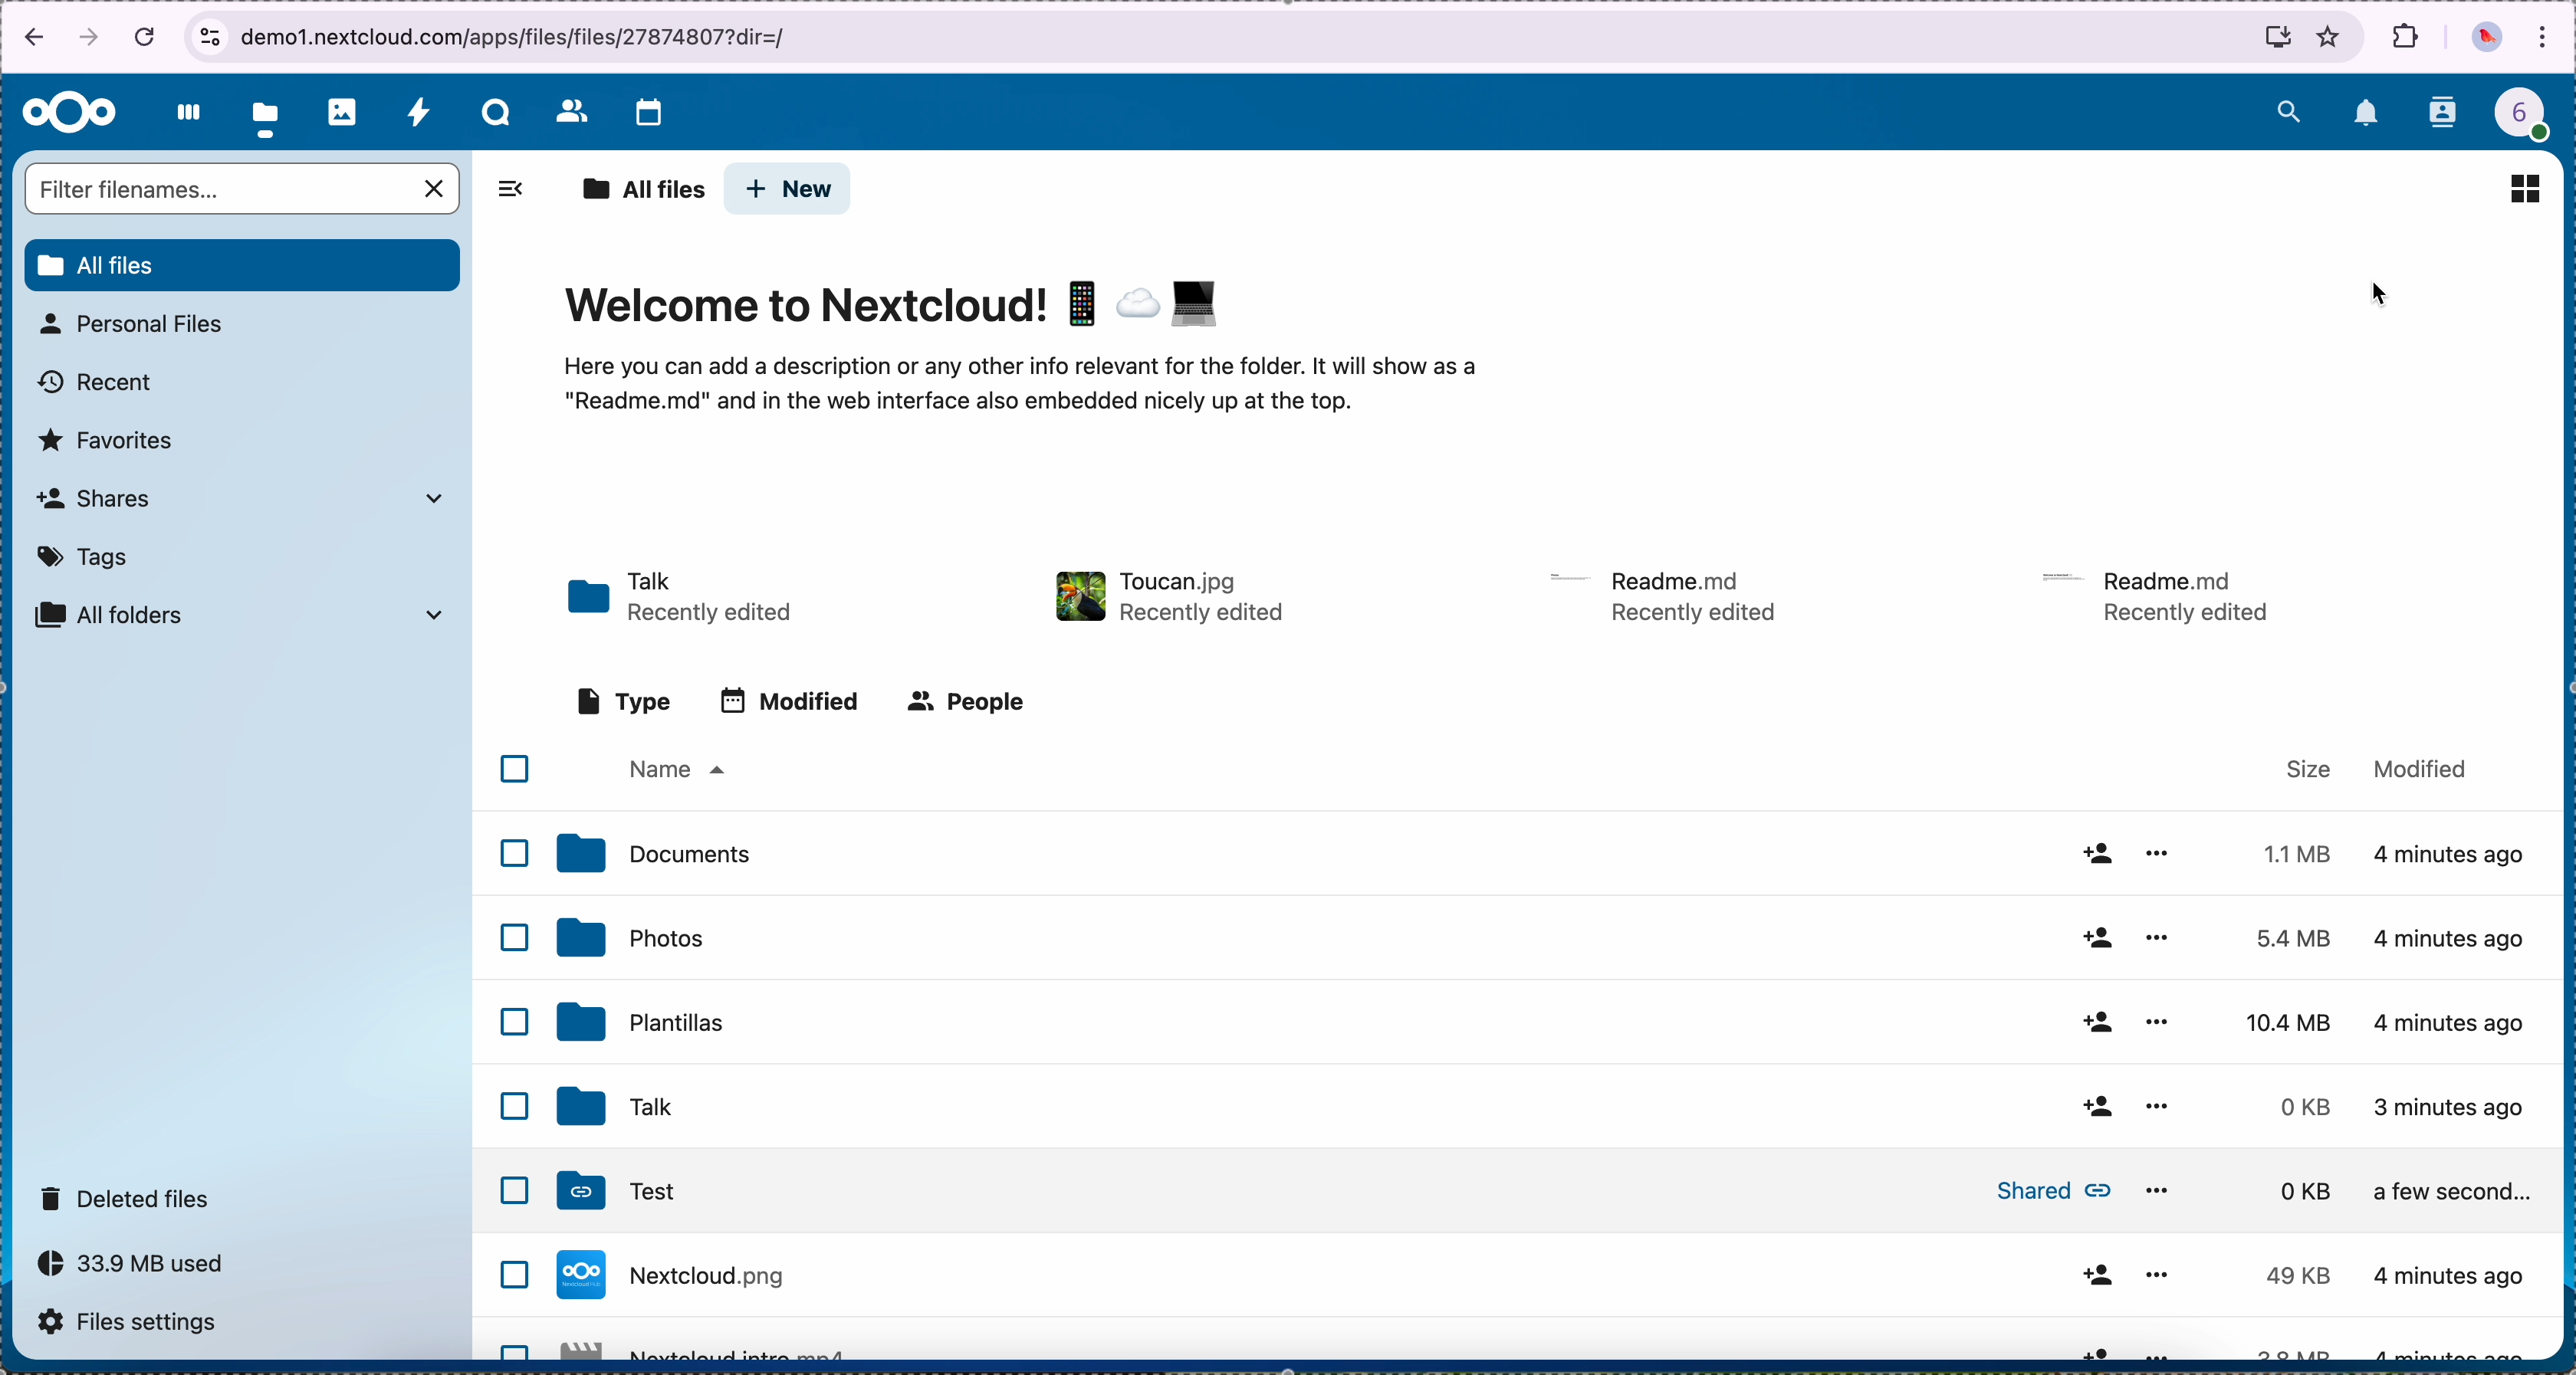 This screenshot has width=2576, height=1375. What do you see at coordinates (2157, 935) in the screenshot?
I see `more options` at bounding box center [2157, 935].